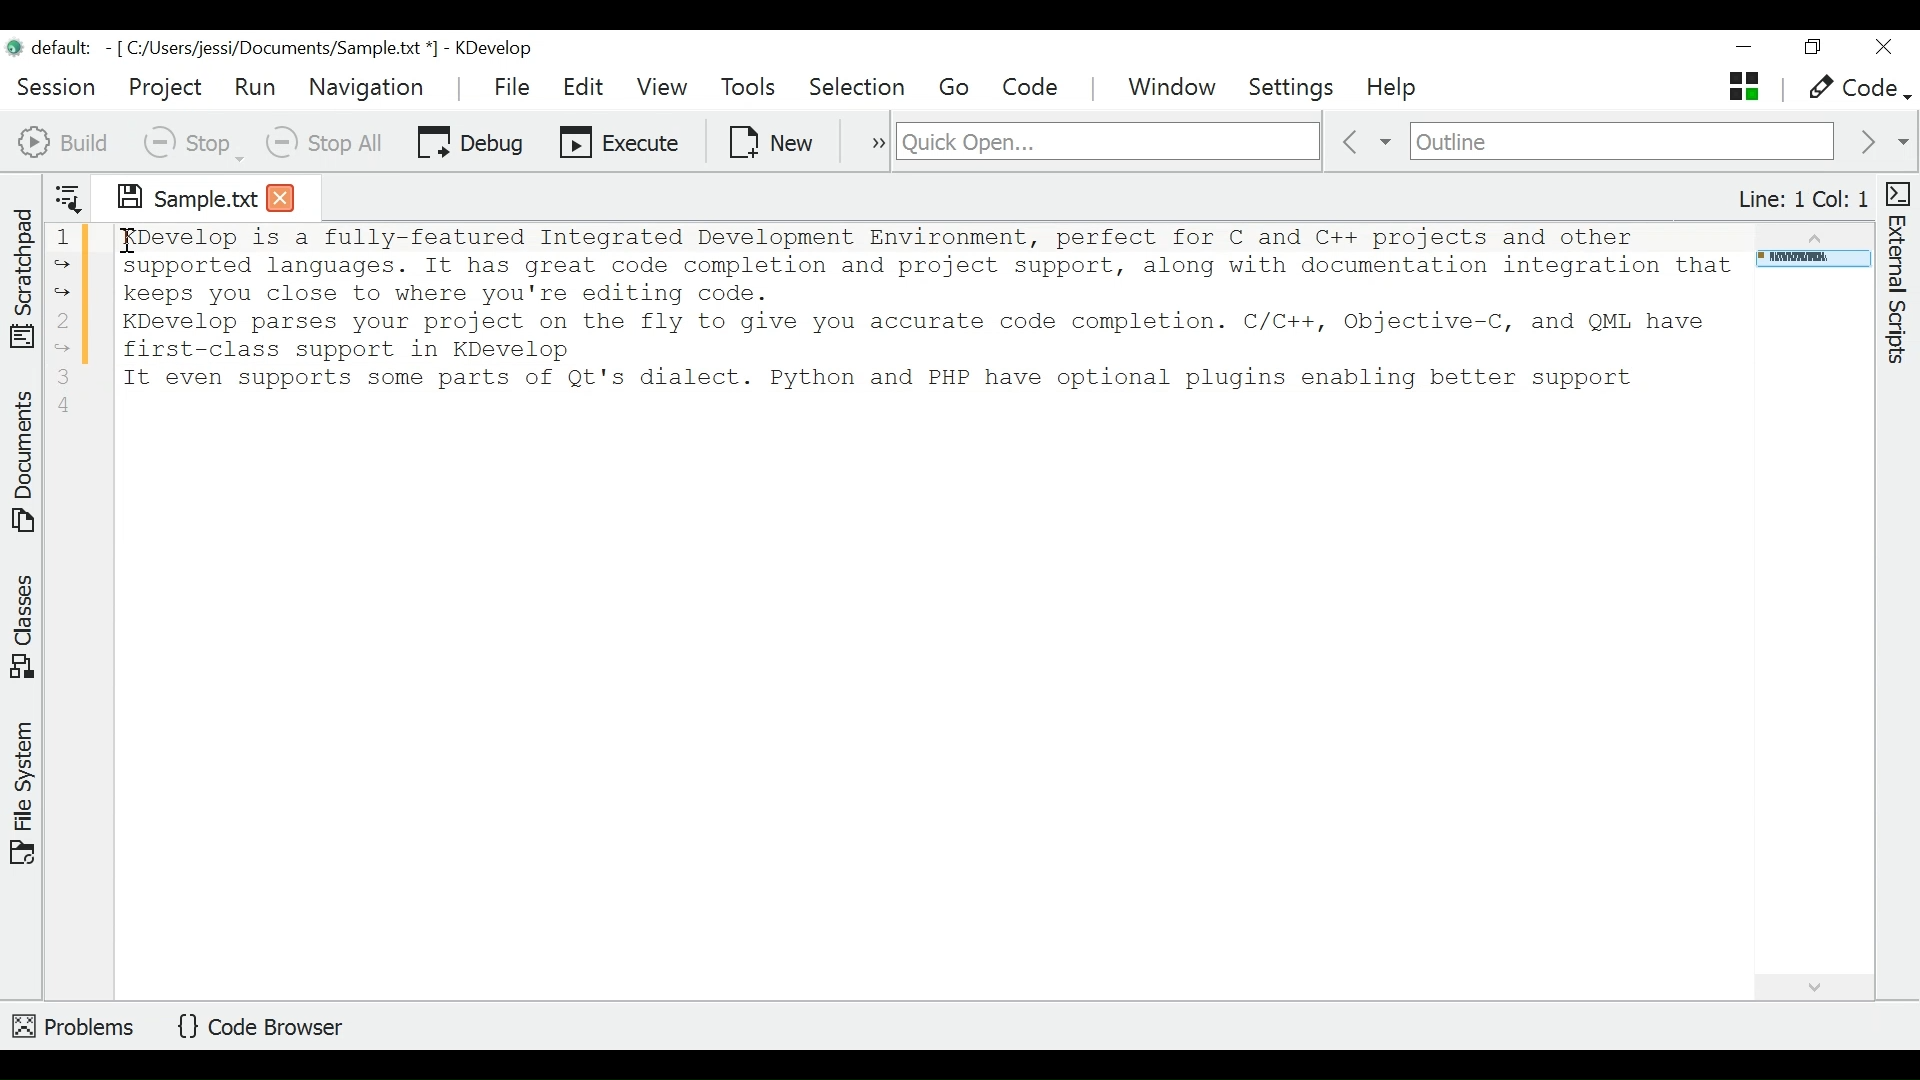 The width and height of the screenshot is (1920, 1080). What do you see at coordinates (1882, 48) in the screenshot?
I see `Close` at bounding box center [1882, 48].